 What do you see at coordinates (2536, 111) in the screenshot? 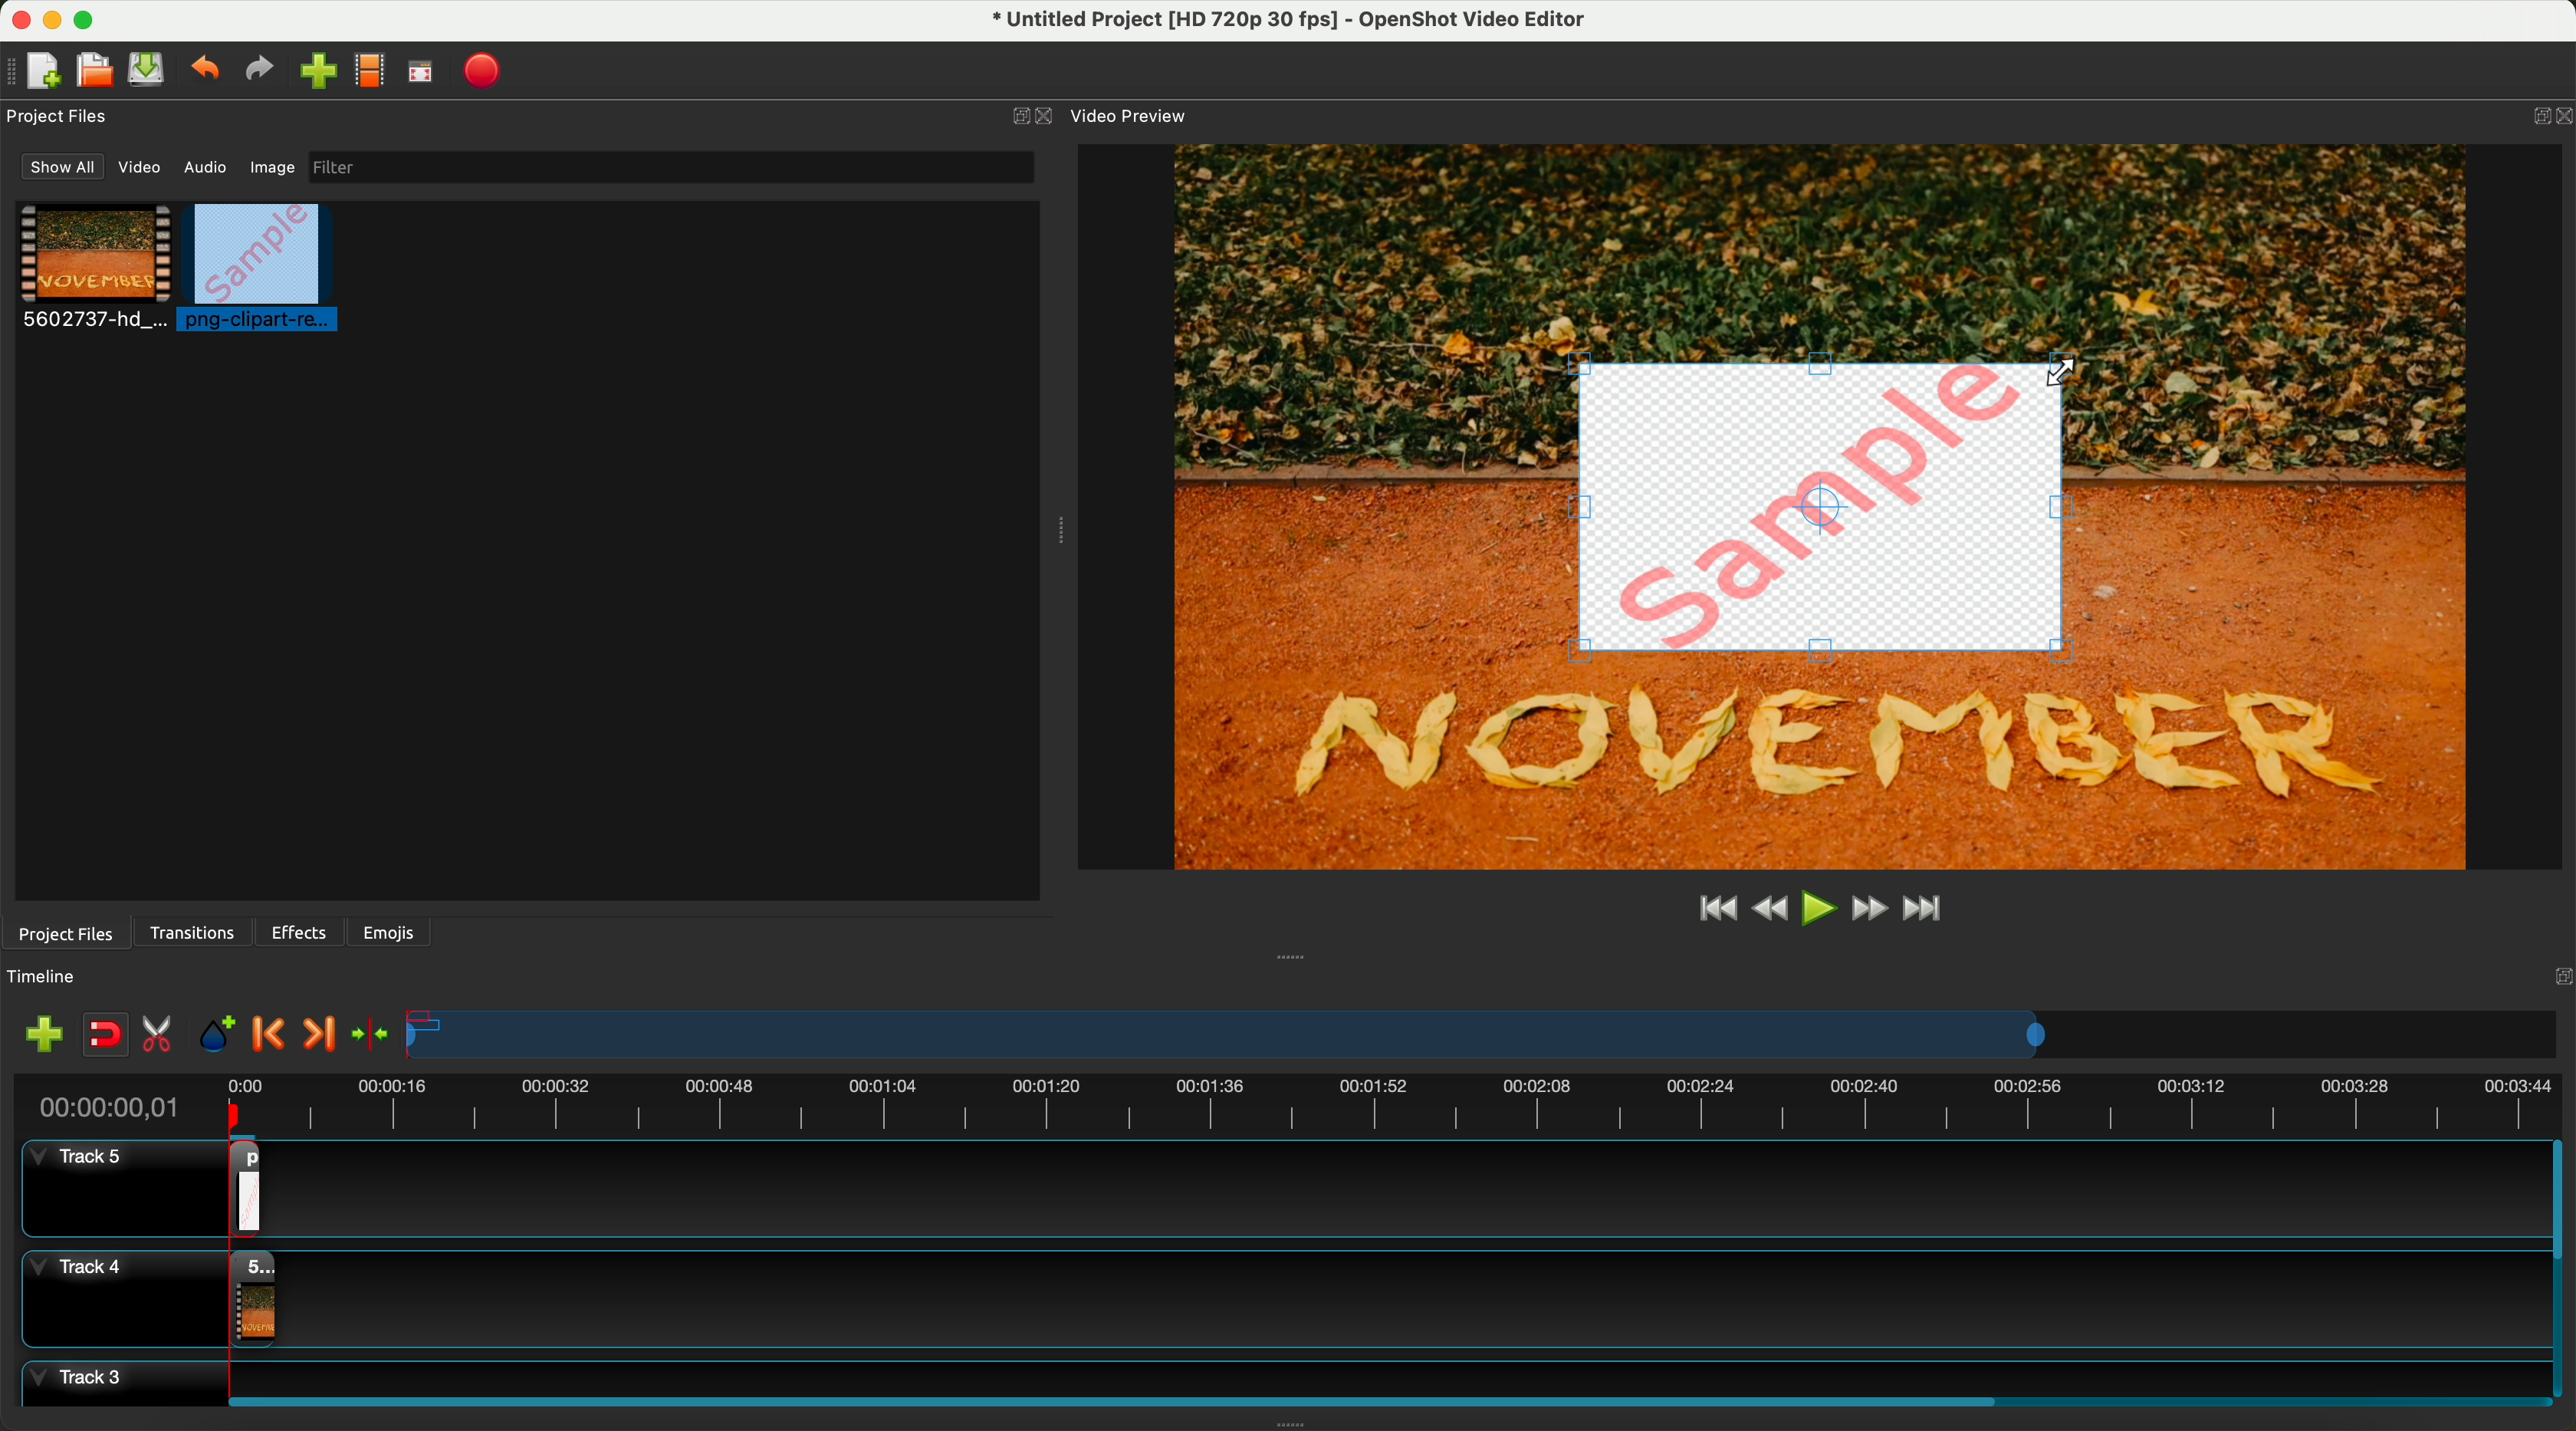
I see `BUTTON` at bounding box center [2536, 111].